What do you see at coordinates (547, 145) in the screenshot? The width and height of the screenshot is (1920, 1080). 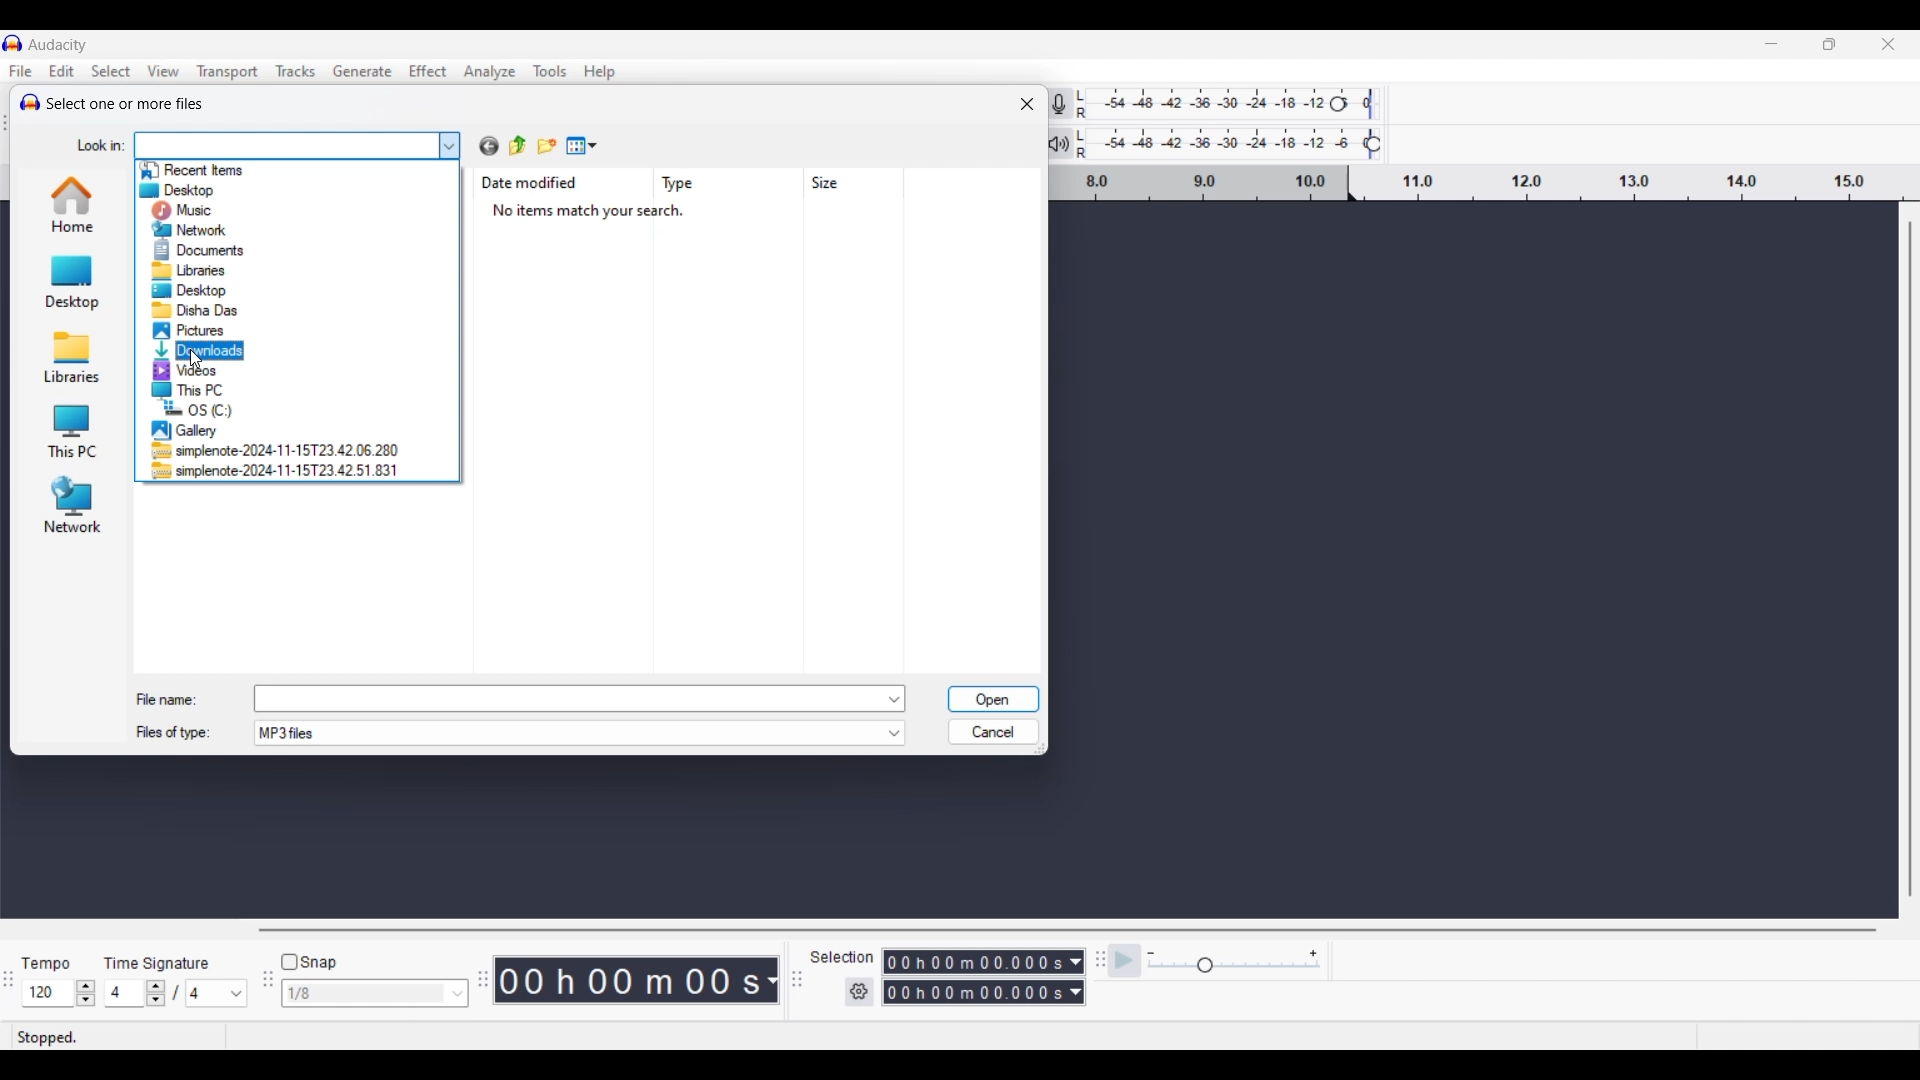 I see `Create new folder` at bounding box center [547, 145].